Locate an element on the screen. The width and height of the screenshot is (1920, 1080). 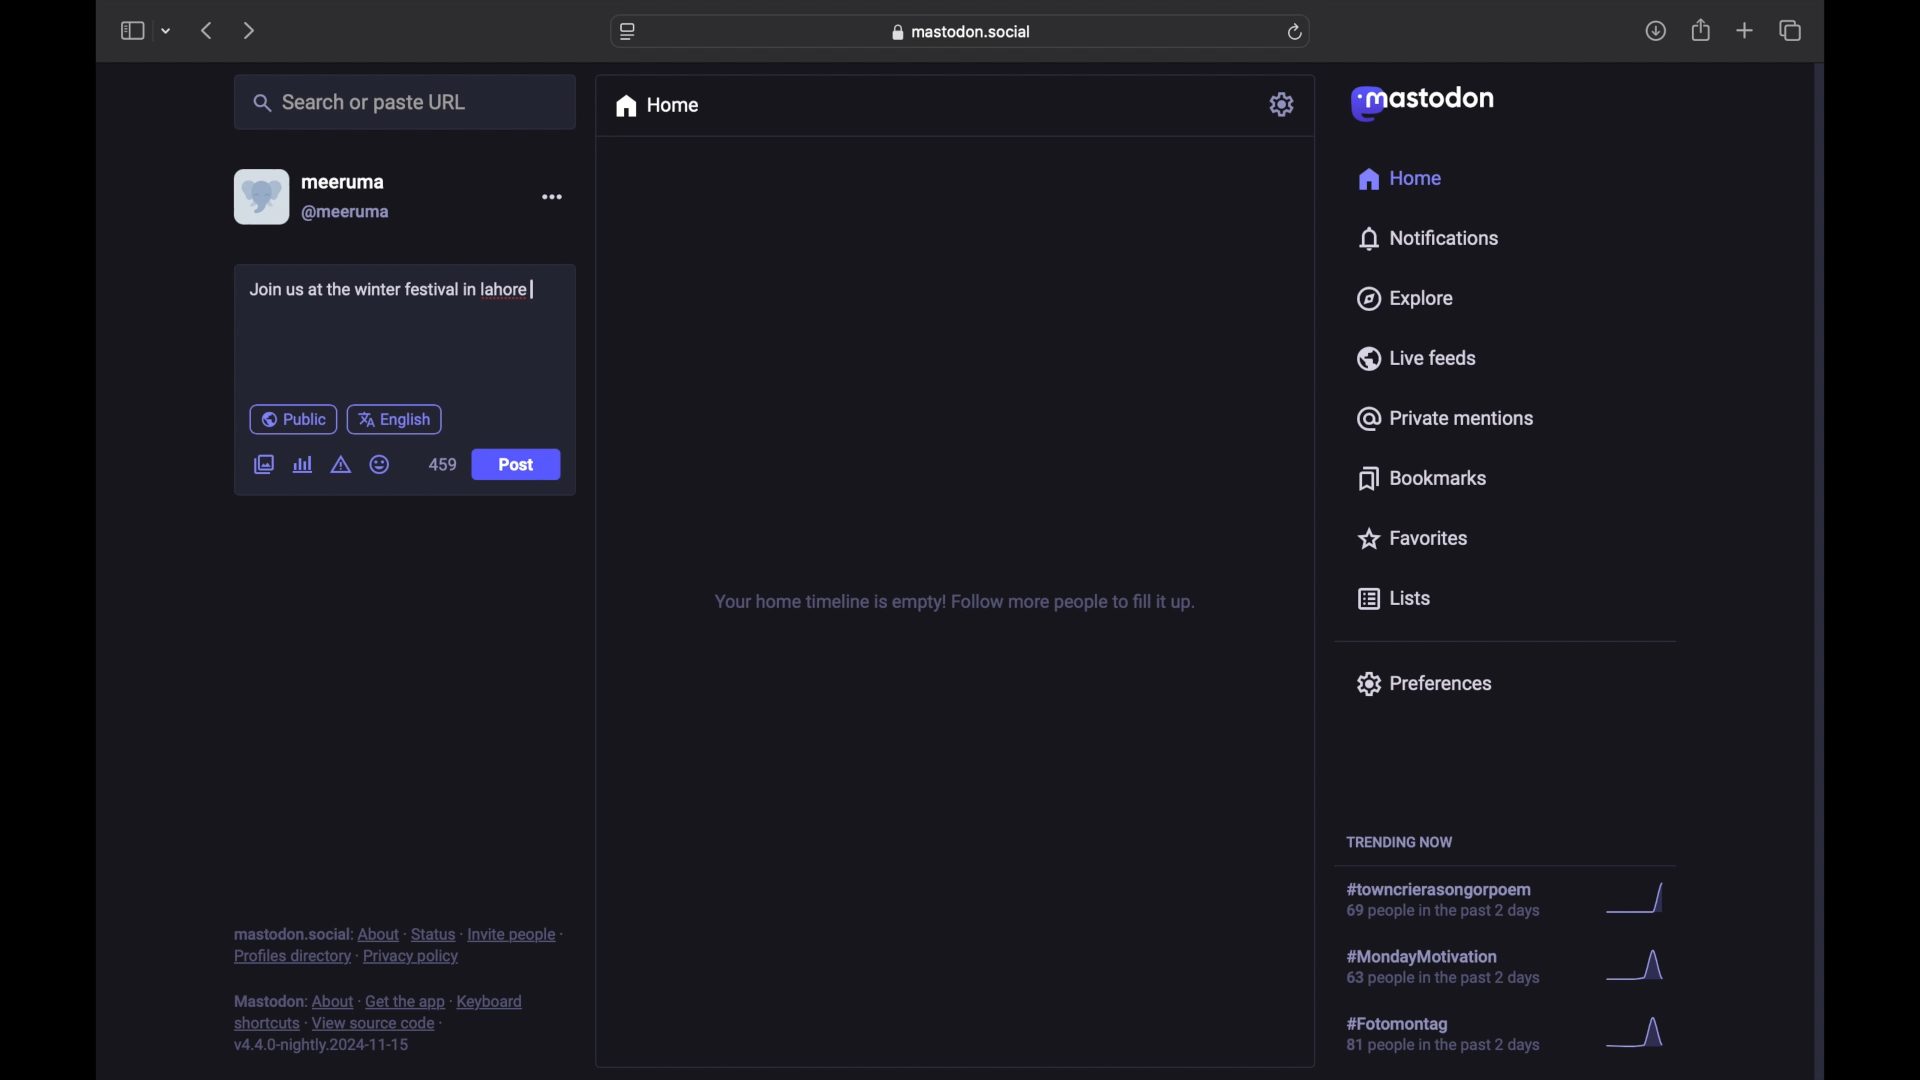
live feeds is located at coordinates (1418, 358).